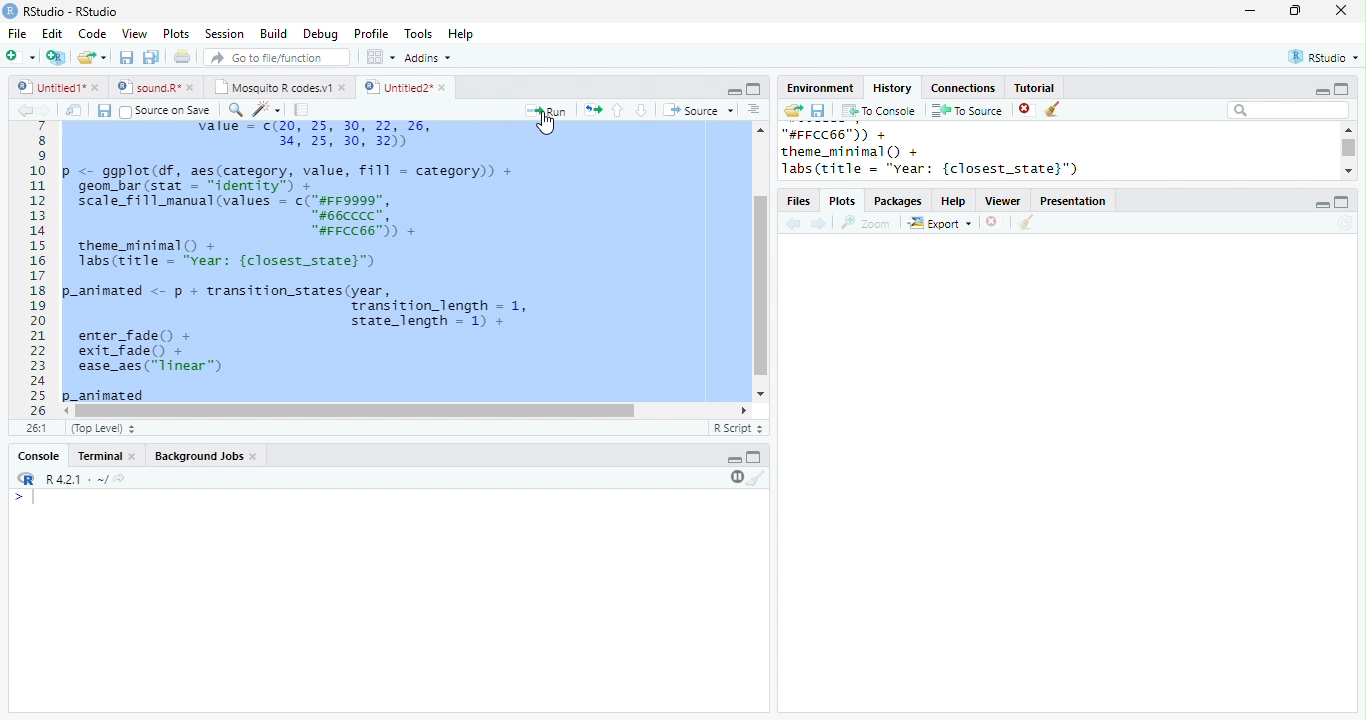 This screenshot has width=1366, height=720. I want to click on refresh, so click(1345, 223).